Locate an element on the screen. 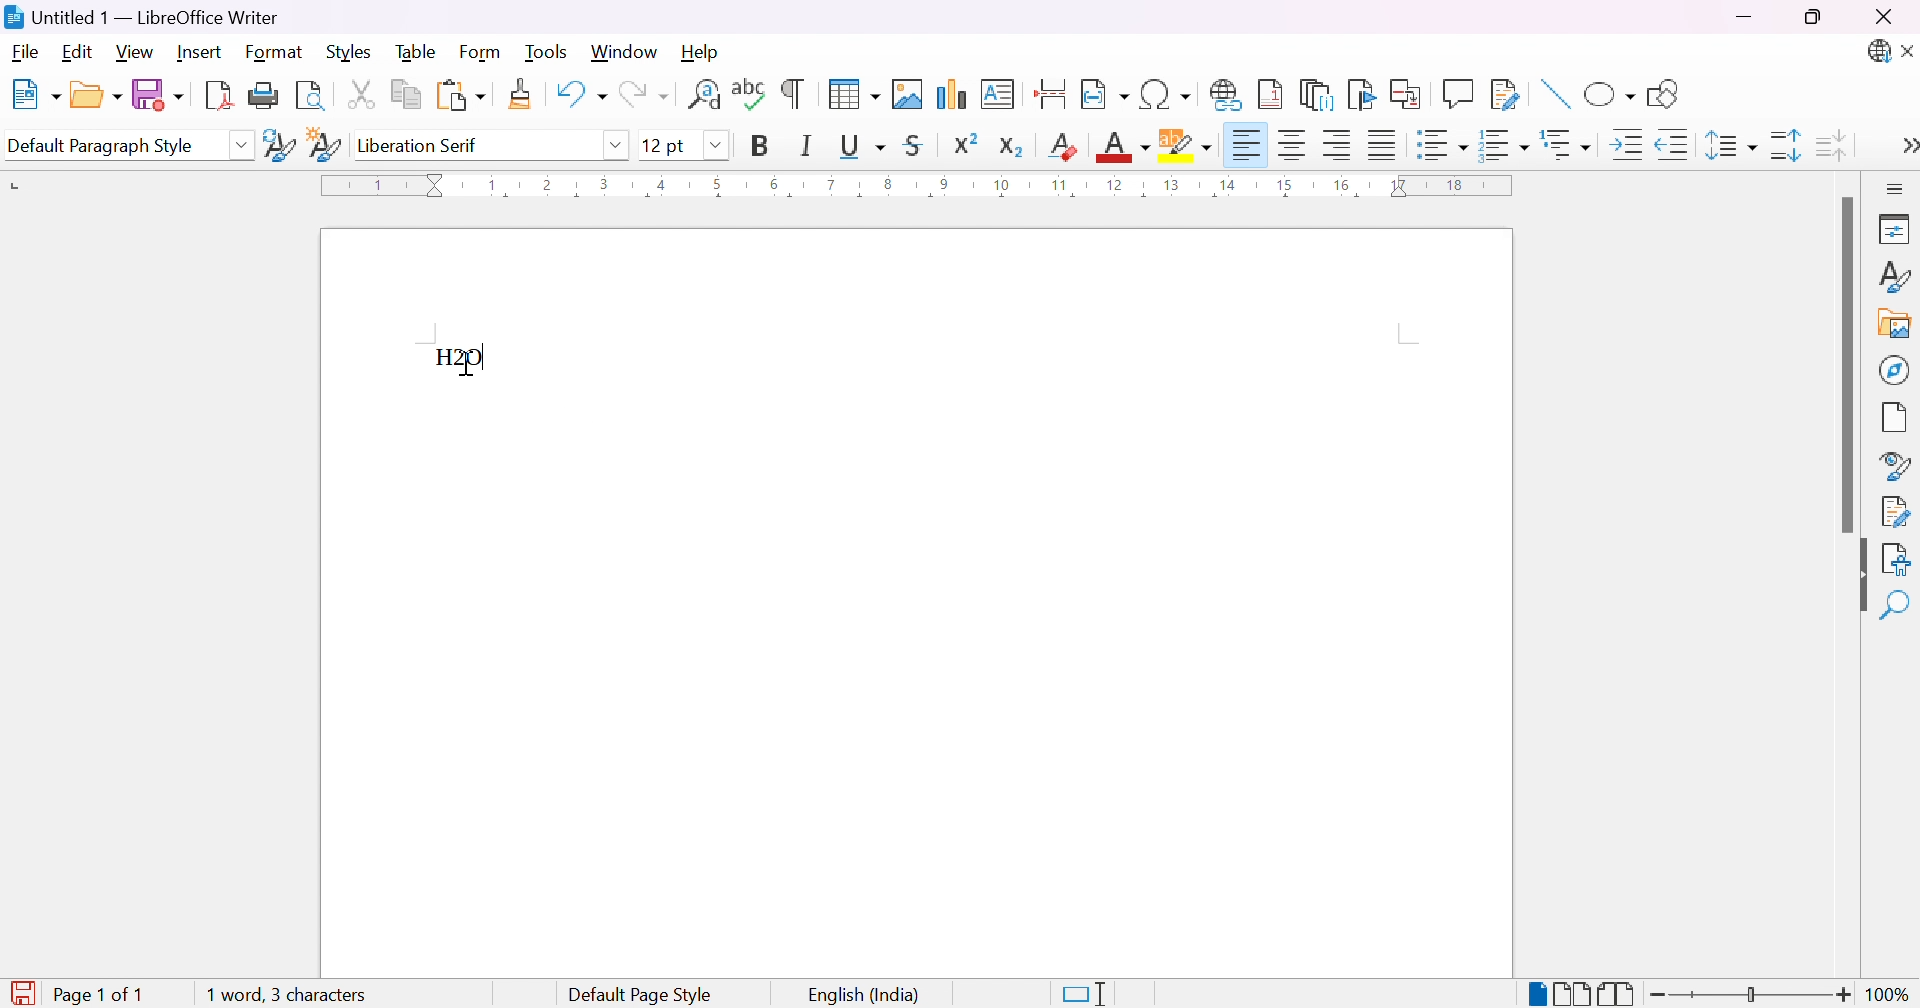 Image resolution: width=1920 pixels, height=1008 pixels.  is located at coordinates (793, 94).